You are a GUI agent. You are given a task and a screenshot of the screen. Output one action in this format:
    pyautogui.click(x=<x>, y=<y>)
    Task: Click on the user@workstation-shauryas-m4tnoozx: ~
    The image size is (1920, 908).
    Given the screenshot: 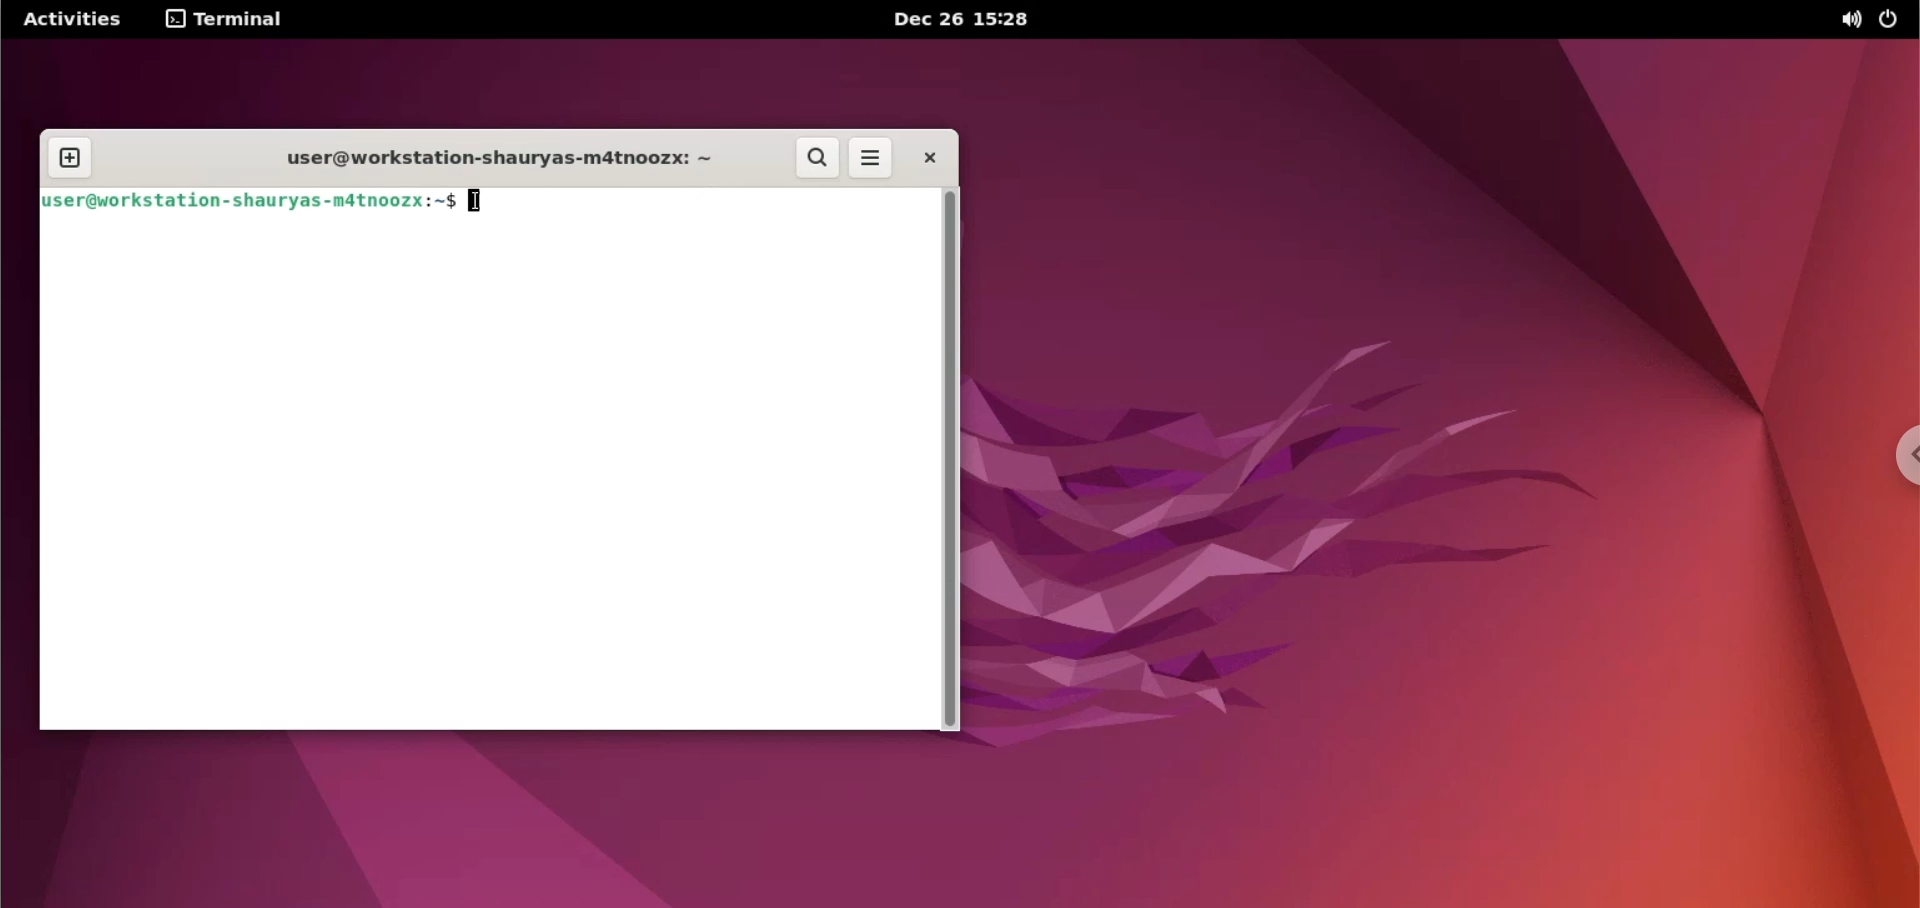 What is the action you would take?
    pyautogui.click(x=491, y=159)
    